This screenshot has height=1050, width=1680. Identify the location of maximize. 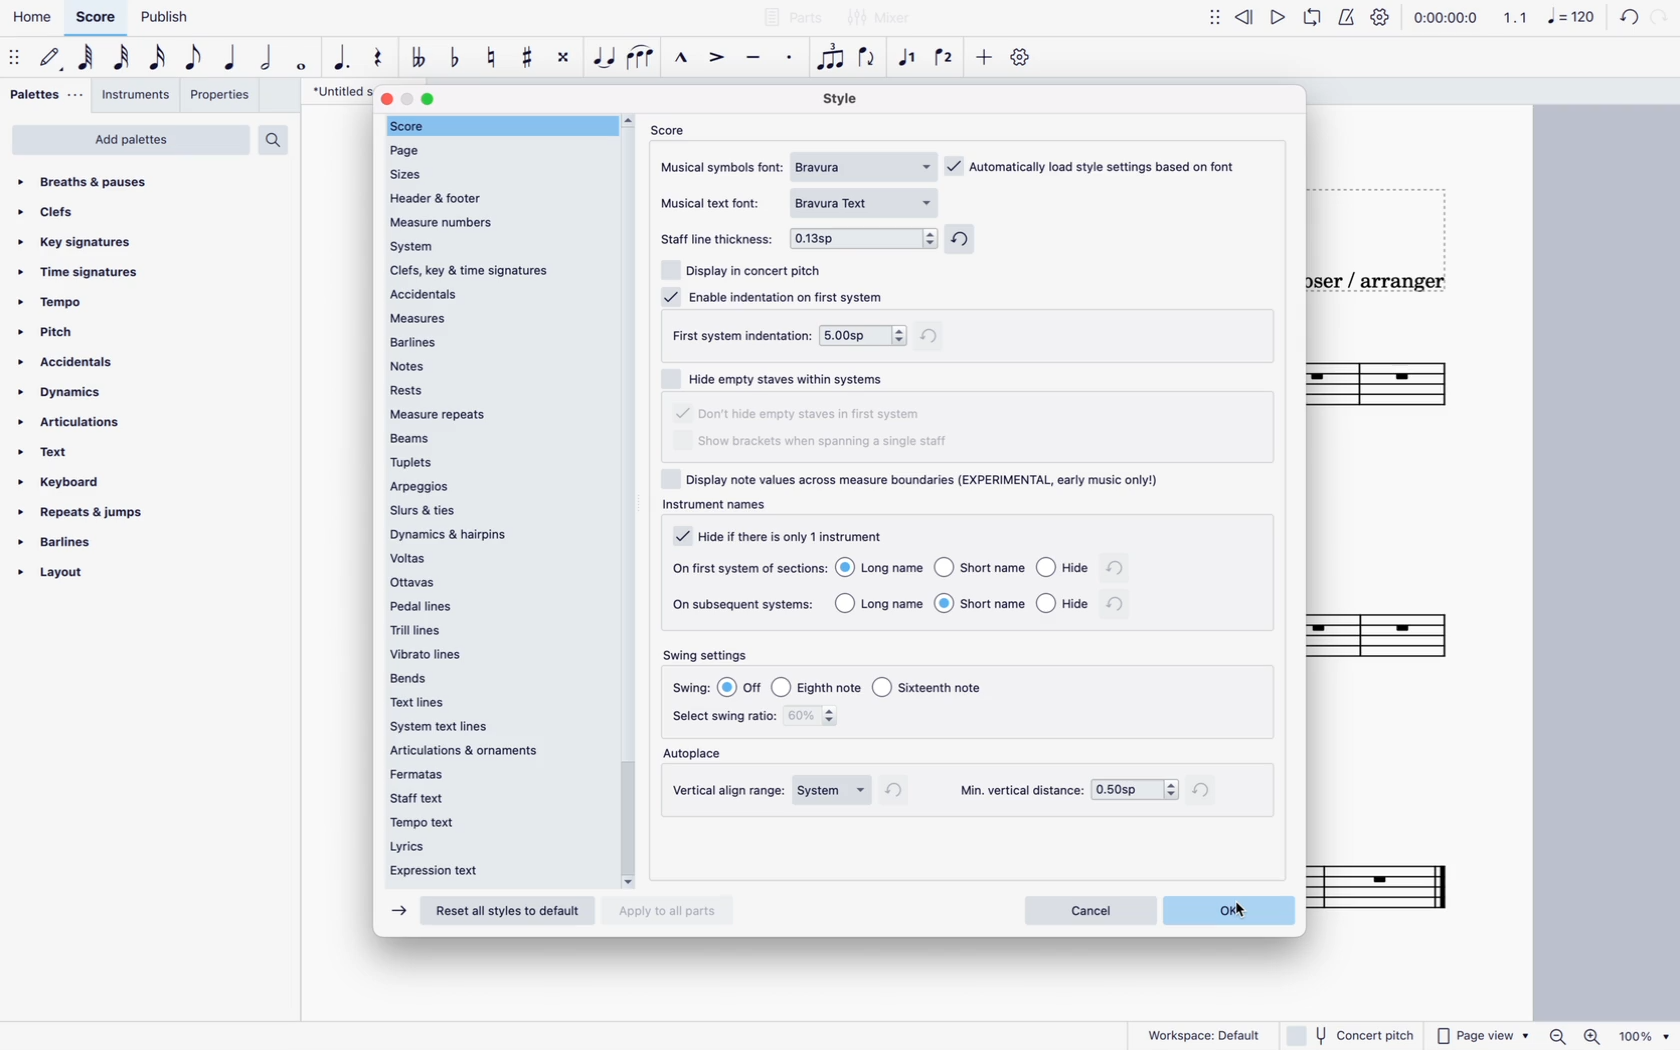
(428, 99).